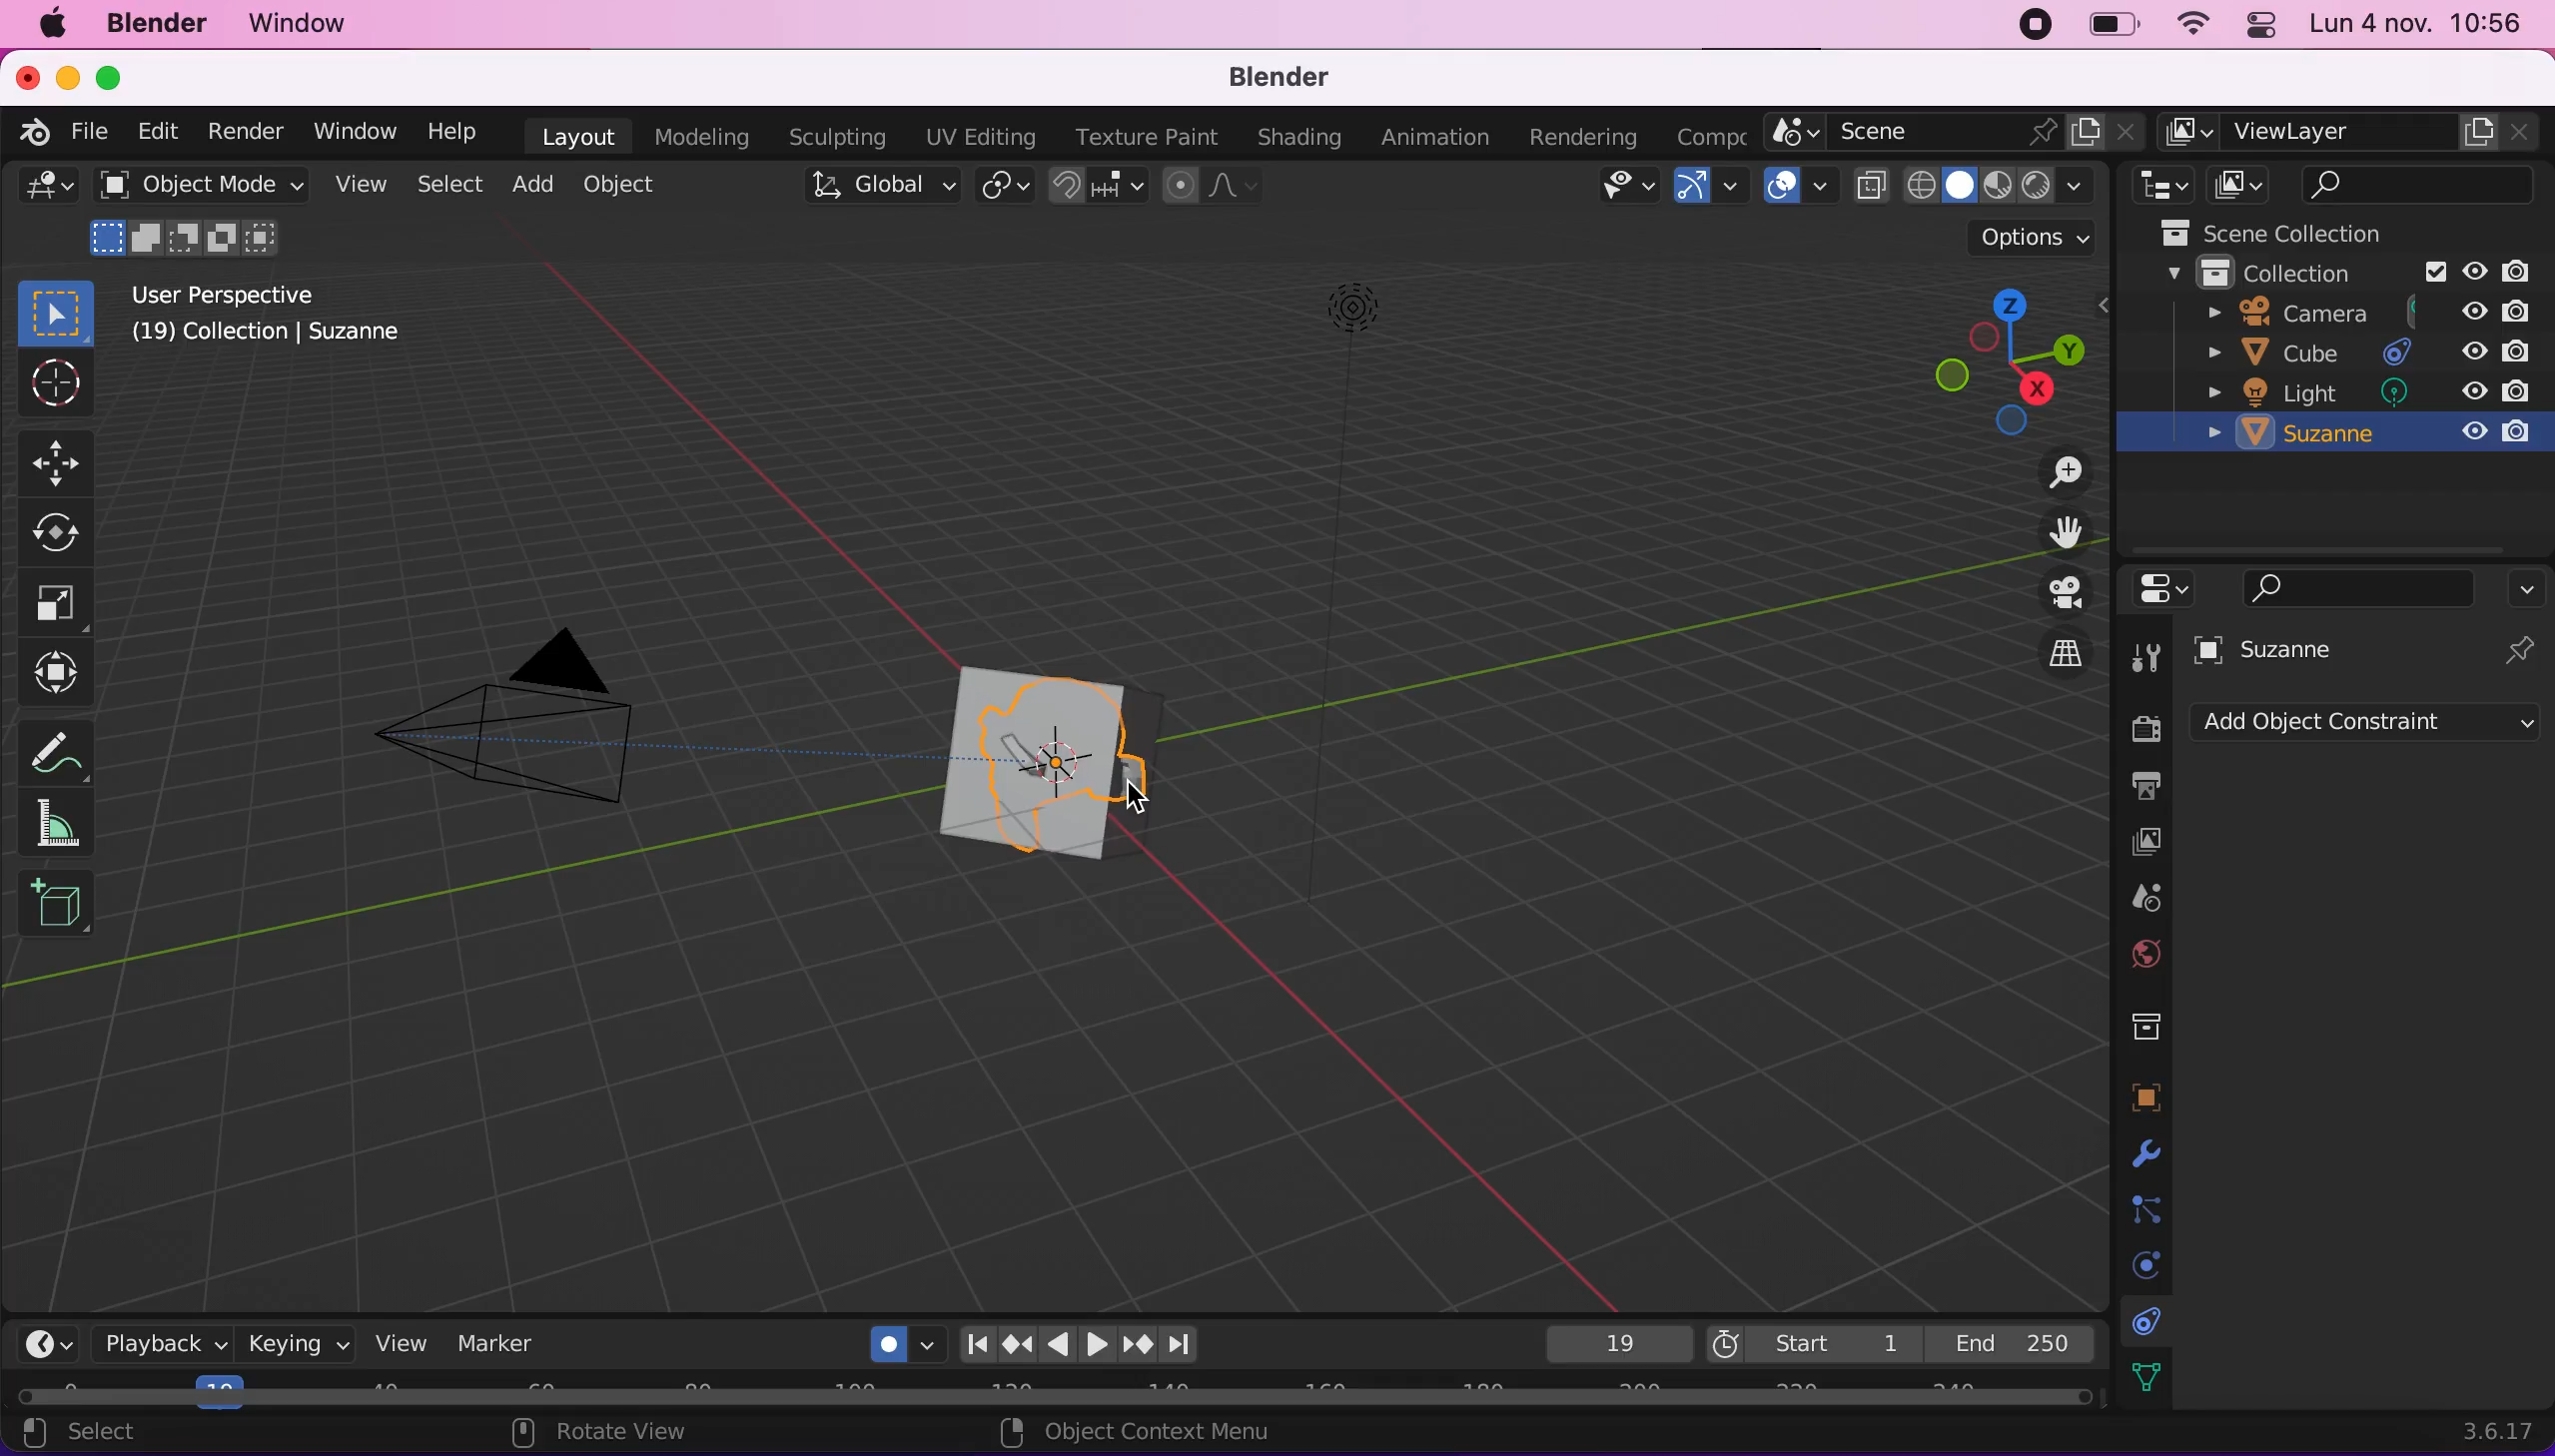 This screenshot has height=1456, width=2555. What do you see at coordinates (2523, 647) in the screenshot?
I see `pin` at bounding box center [2523, 647].